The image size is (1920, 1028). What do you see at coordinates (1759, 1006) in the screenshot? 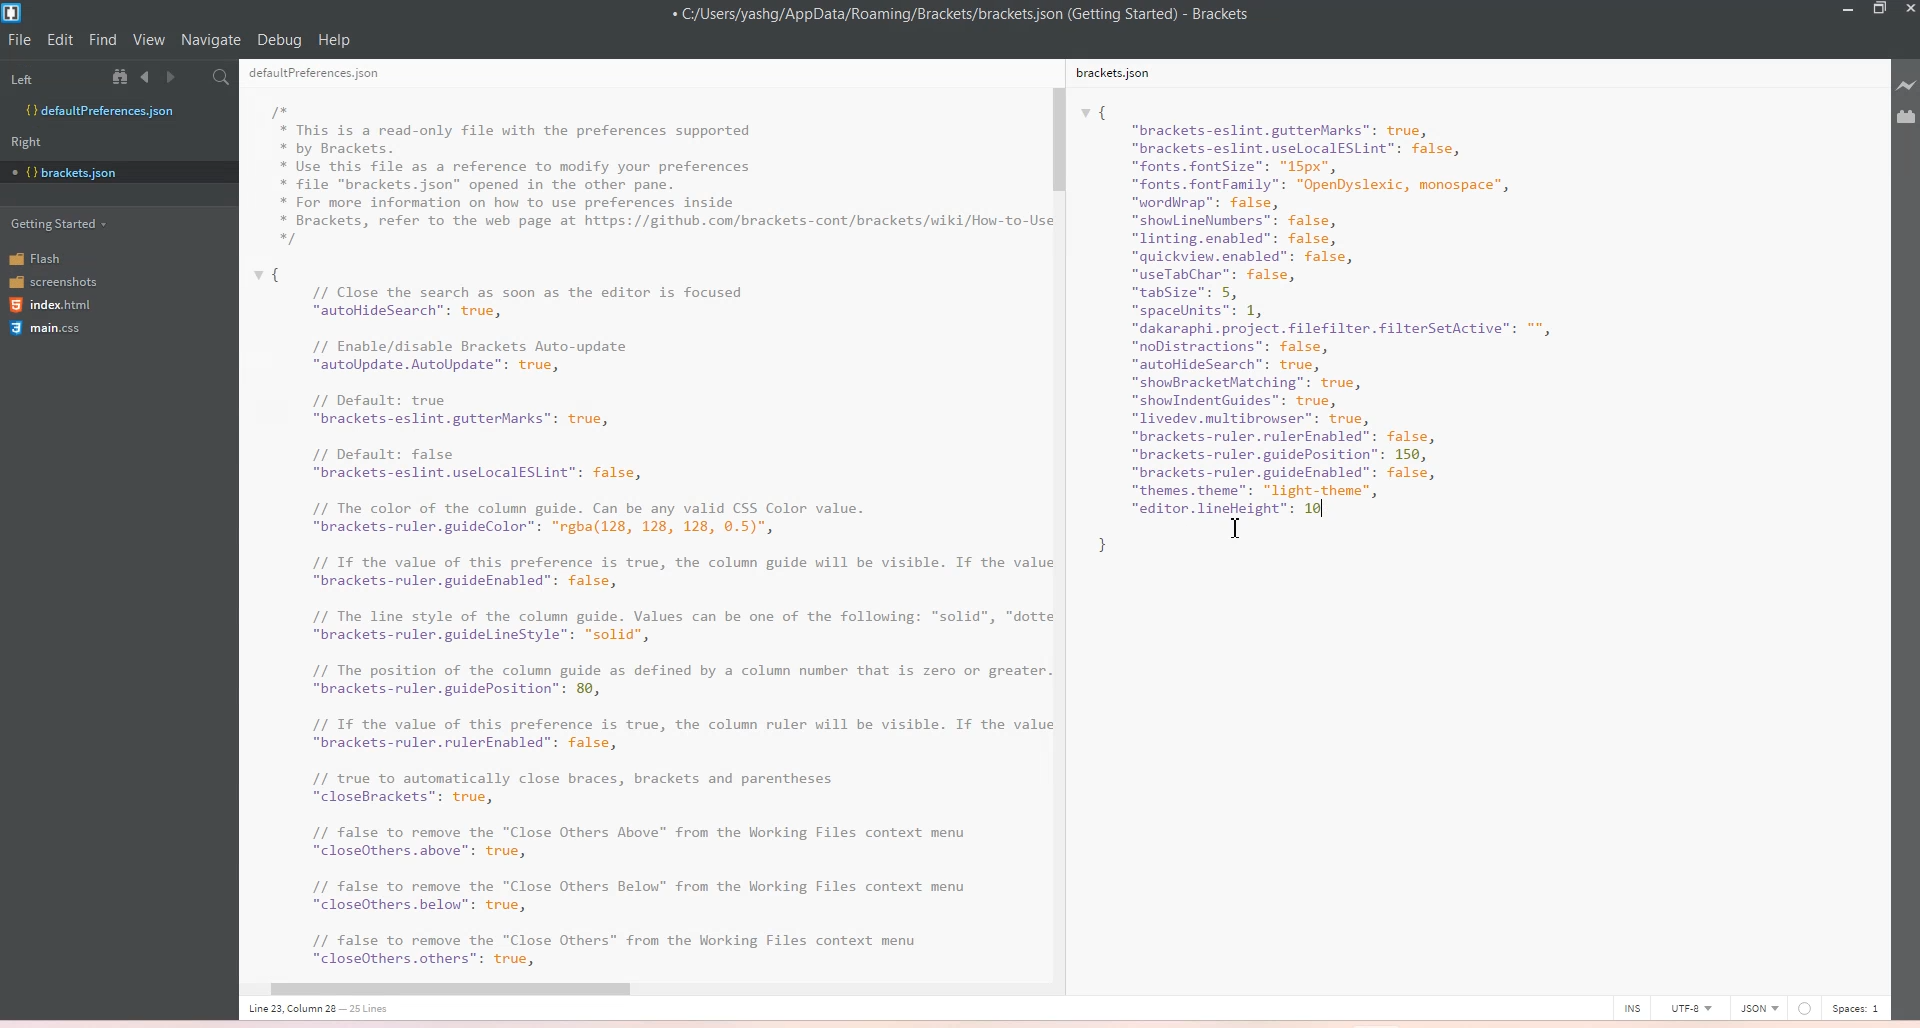
I see `JSON` at bounding box center [1759, 1006].